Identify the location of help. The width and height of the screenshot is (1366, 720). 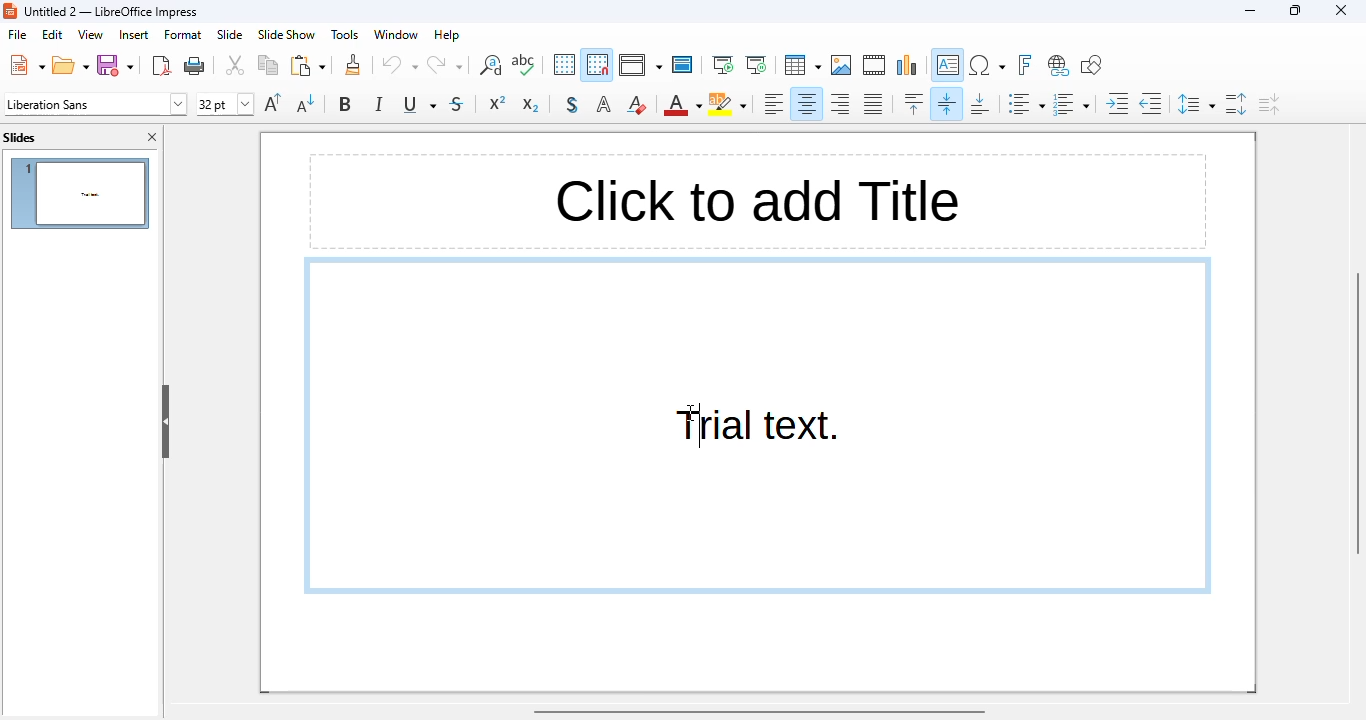
(447, 35).